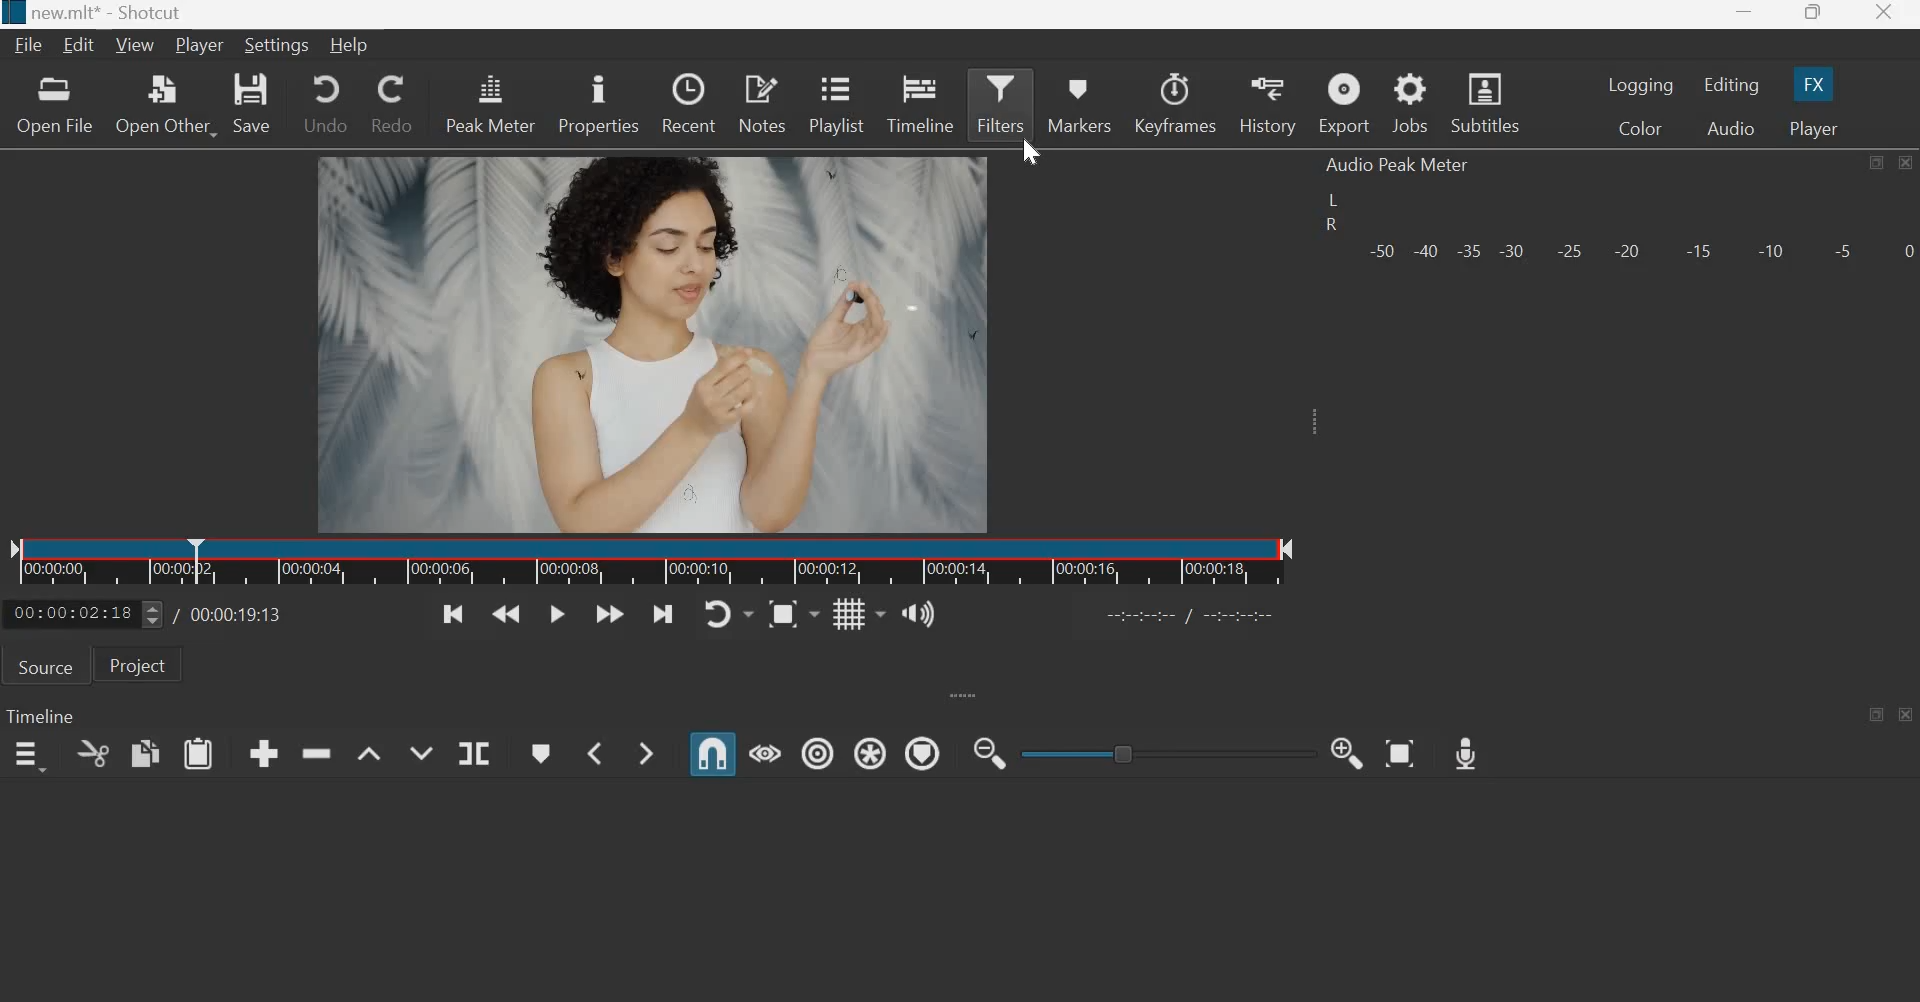 This screenshot has height=1002, width=1920. I want to click on Play quickly backwards, so click(510, 614).